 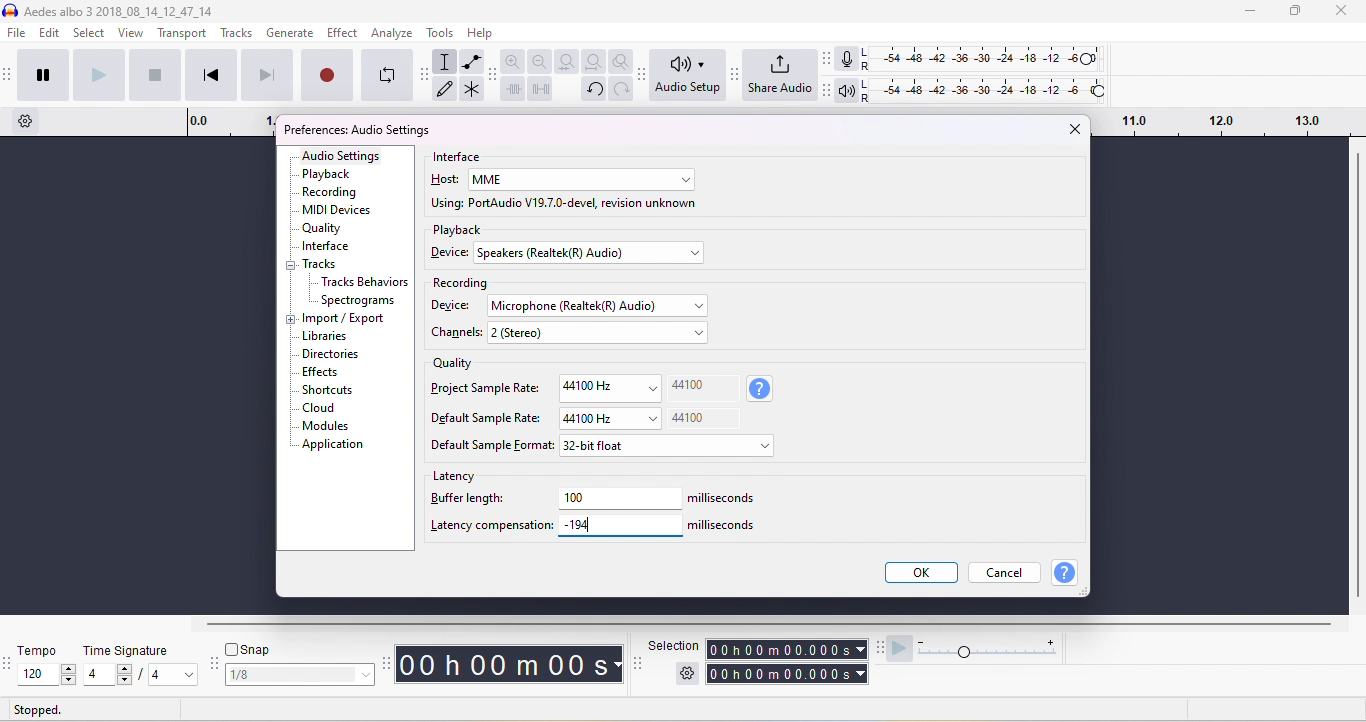 What do you see at coordinates (294, 267) in the screenshot?
I see `collapse` at bounding box center [294, 267].